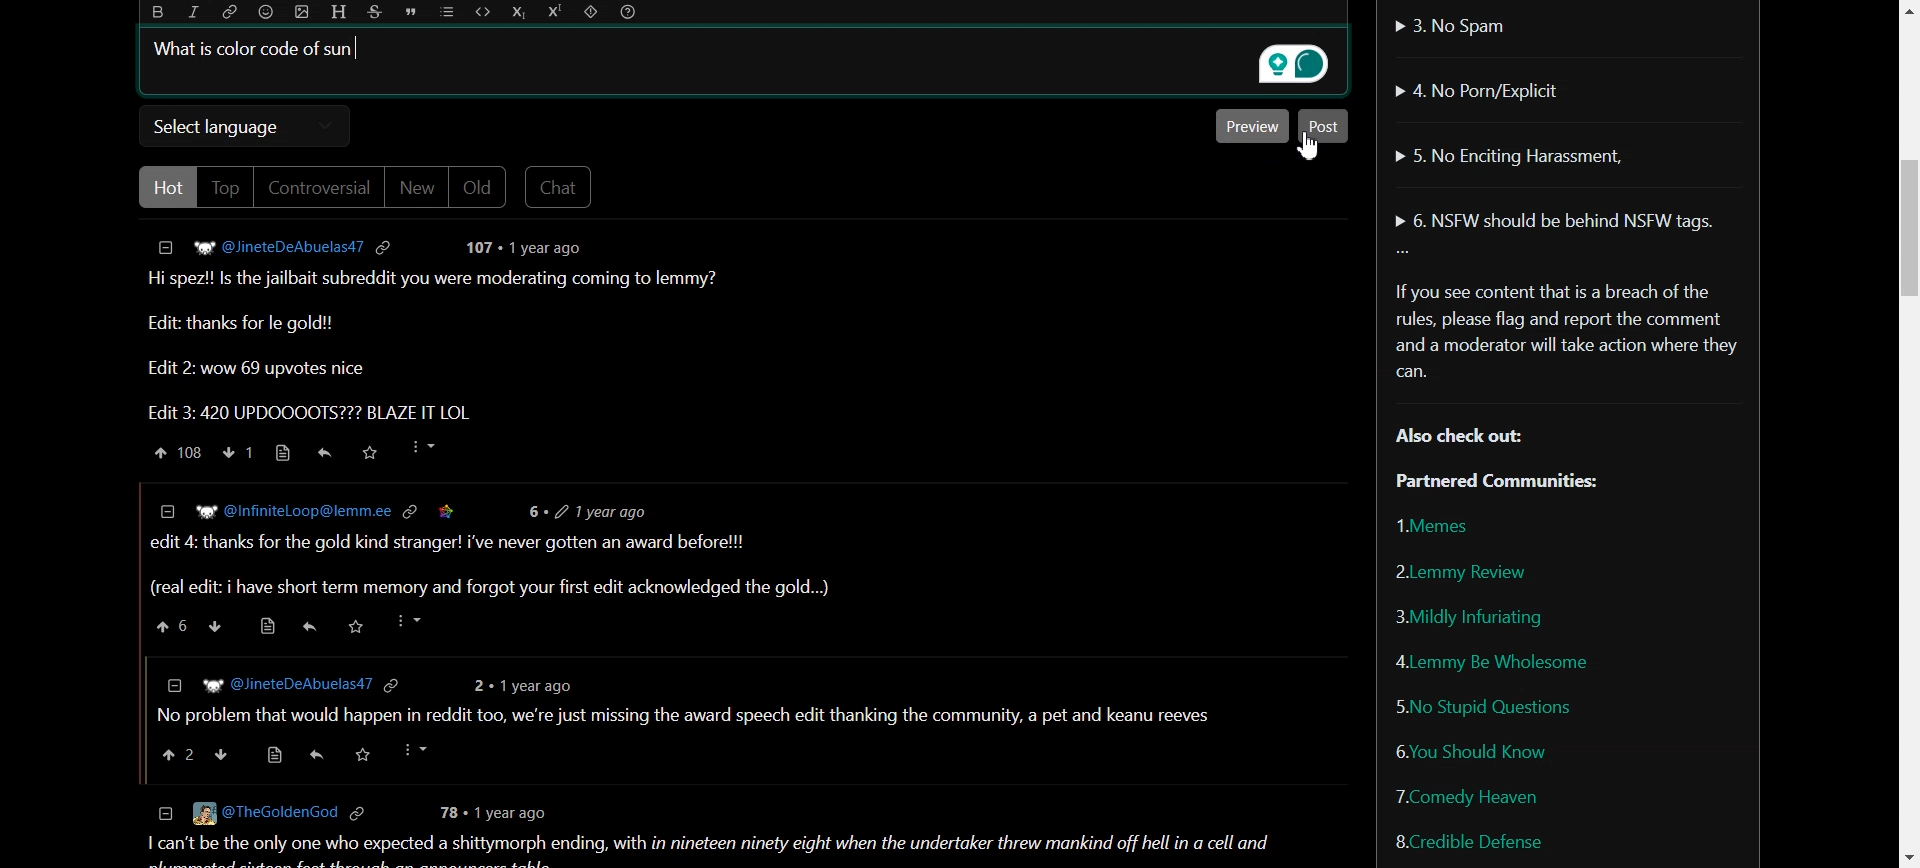 Image resolution: width=1920 pixels, height=868 pixels. Describe the element at coordinates (1466, 796) in the screenshot. I see `Comedy Heaven` at that location.